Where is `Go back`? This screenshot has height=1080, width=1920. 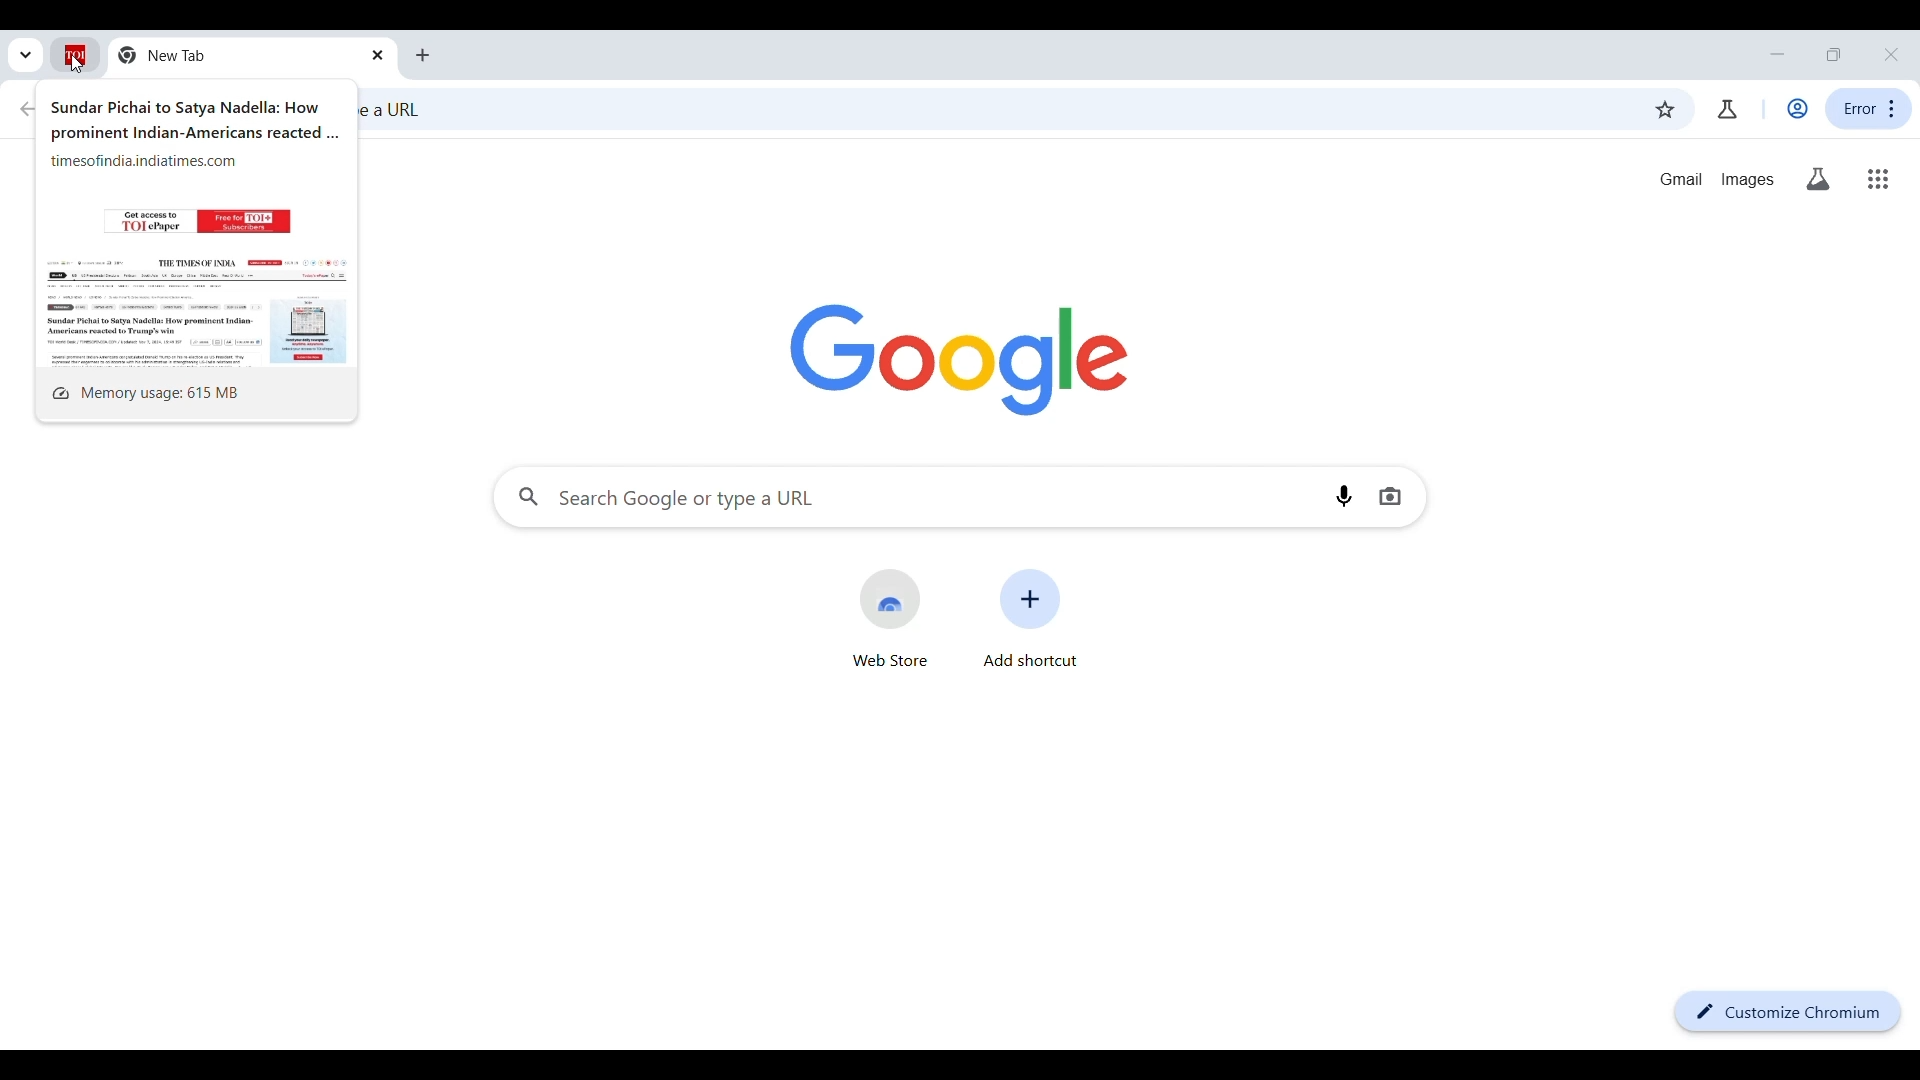 Go back is located at coordinates (26, 109).